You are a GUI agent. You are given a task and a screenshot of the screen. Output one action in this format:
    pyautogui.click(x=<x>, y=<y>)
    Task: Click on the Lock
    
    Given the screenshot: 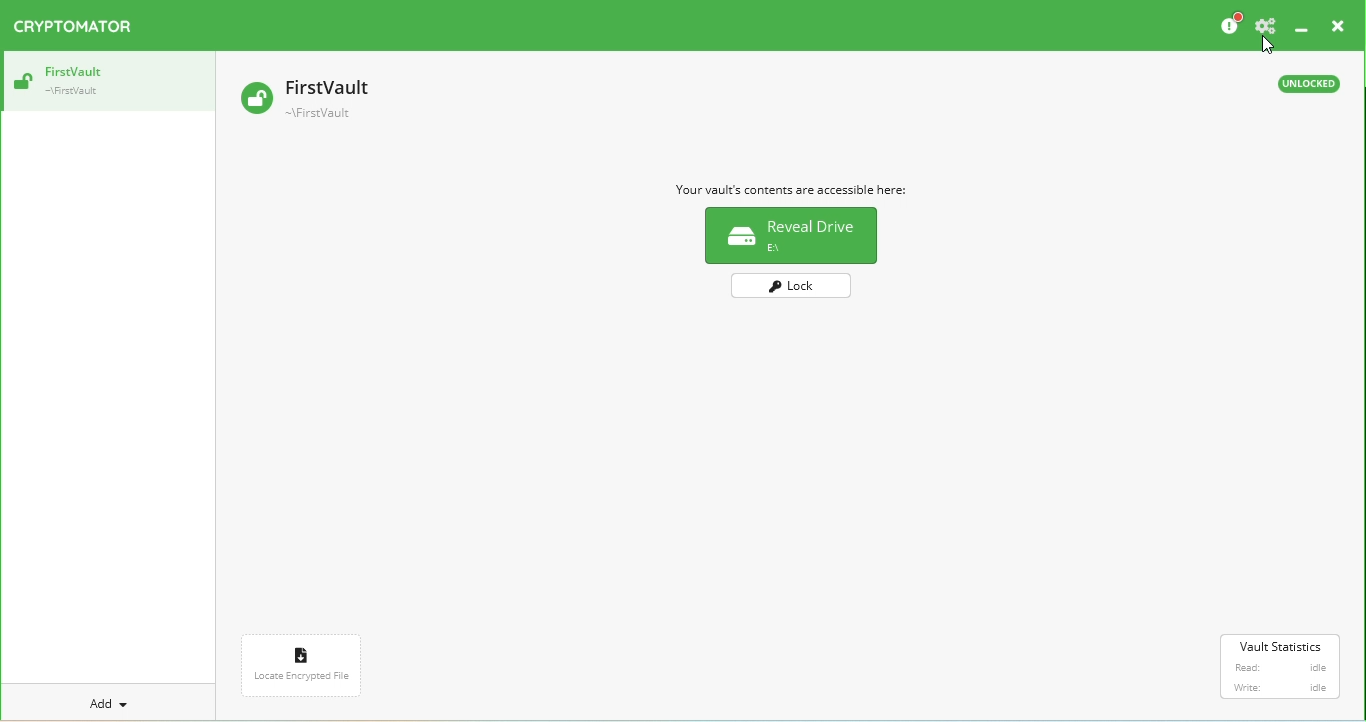 What is the action you would take?
    pyautogui.click(x=794, y=287)
    